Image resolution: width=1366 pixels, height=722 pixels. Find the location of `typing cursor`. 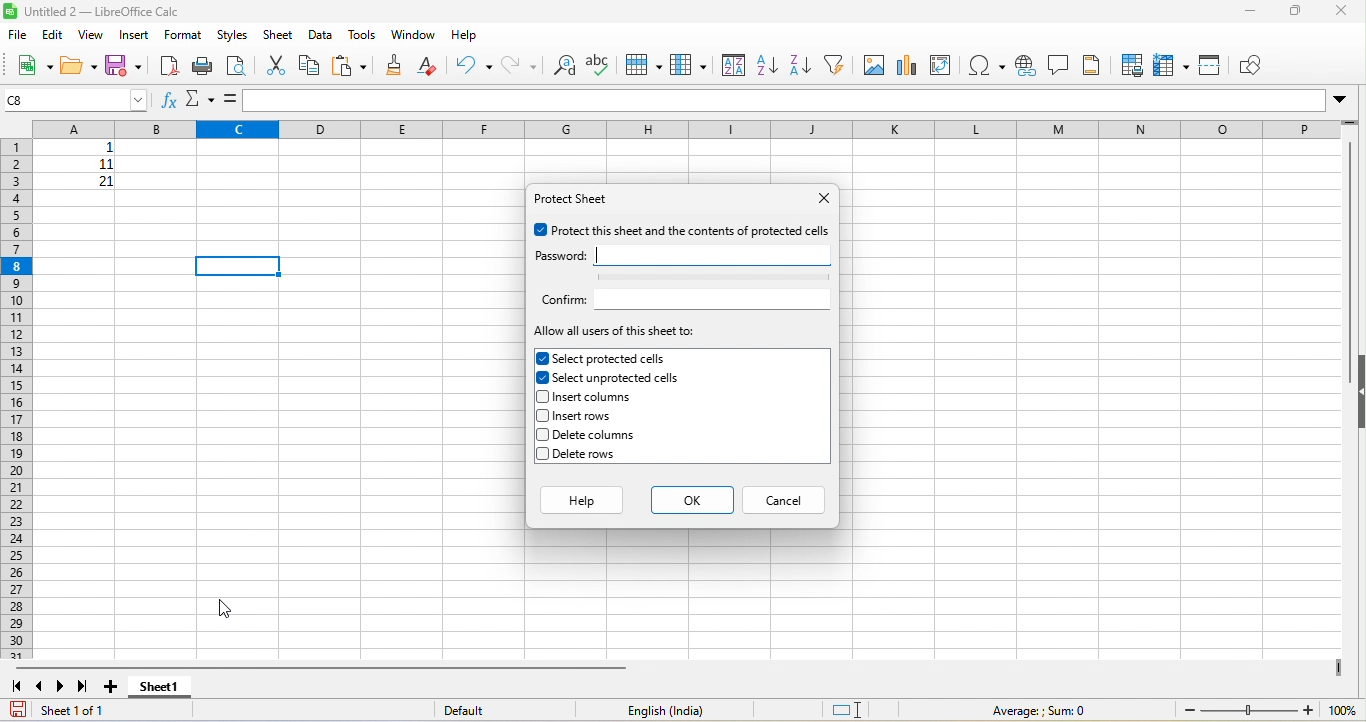

typing cursor is located at coordinates (600, 256).